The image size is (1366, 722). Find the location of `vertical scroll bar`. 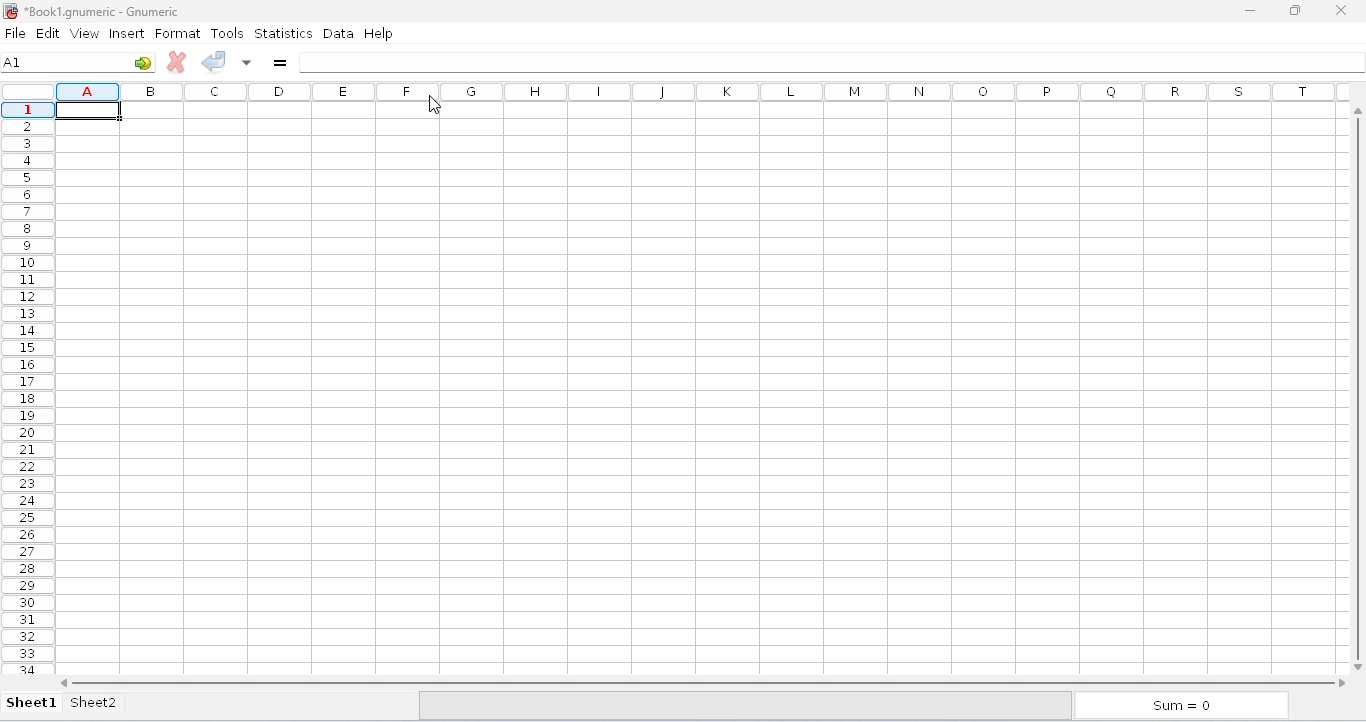

vertical scroll bar is located at coordinates (1361, 388).